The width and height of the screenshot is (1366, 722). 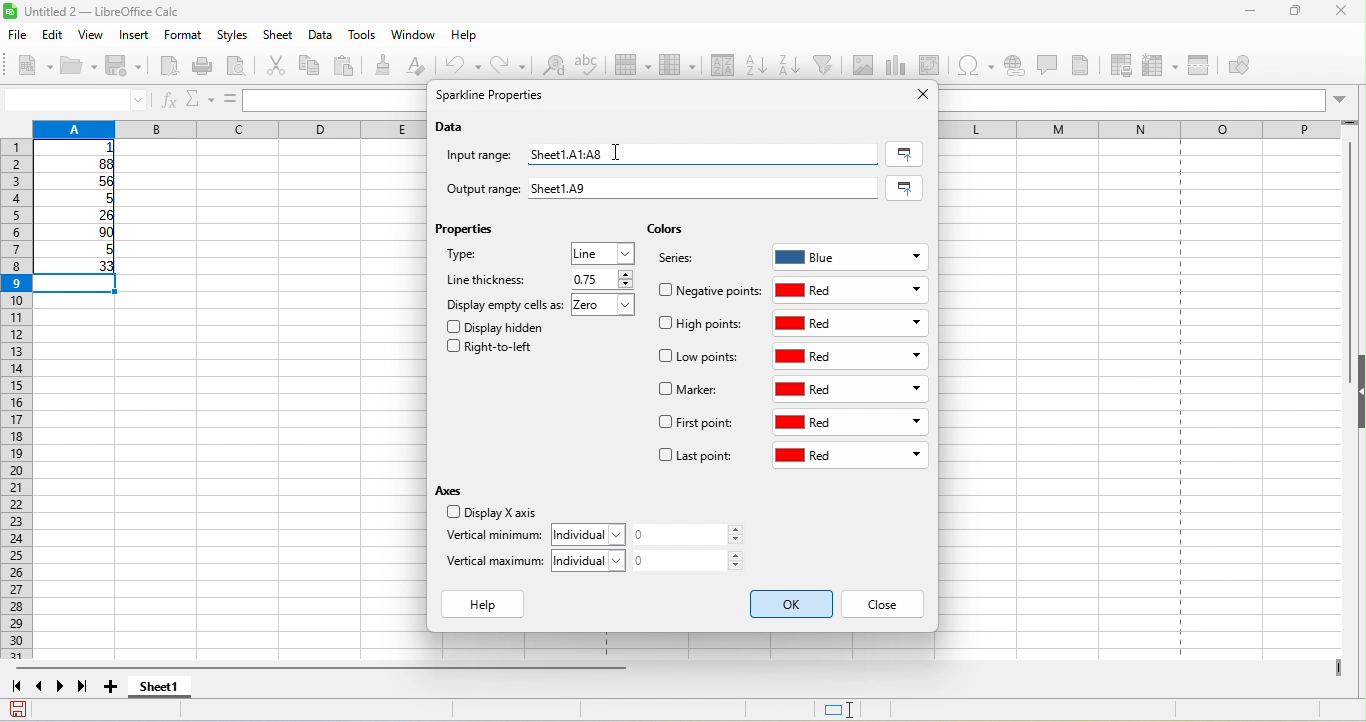 I want to click on sort descending, so click(x=794, y=62).